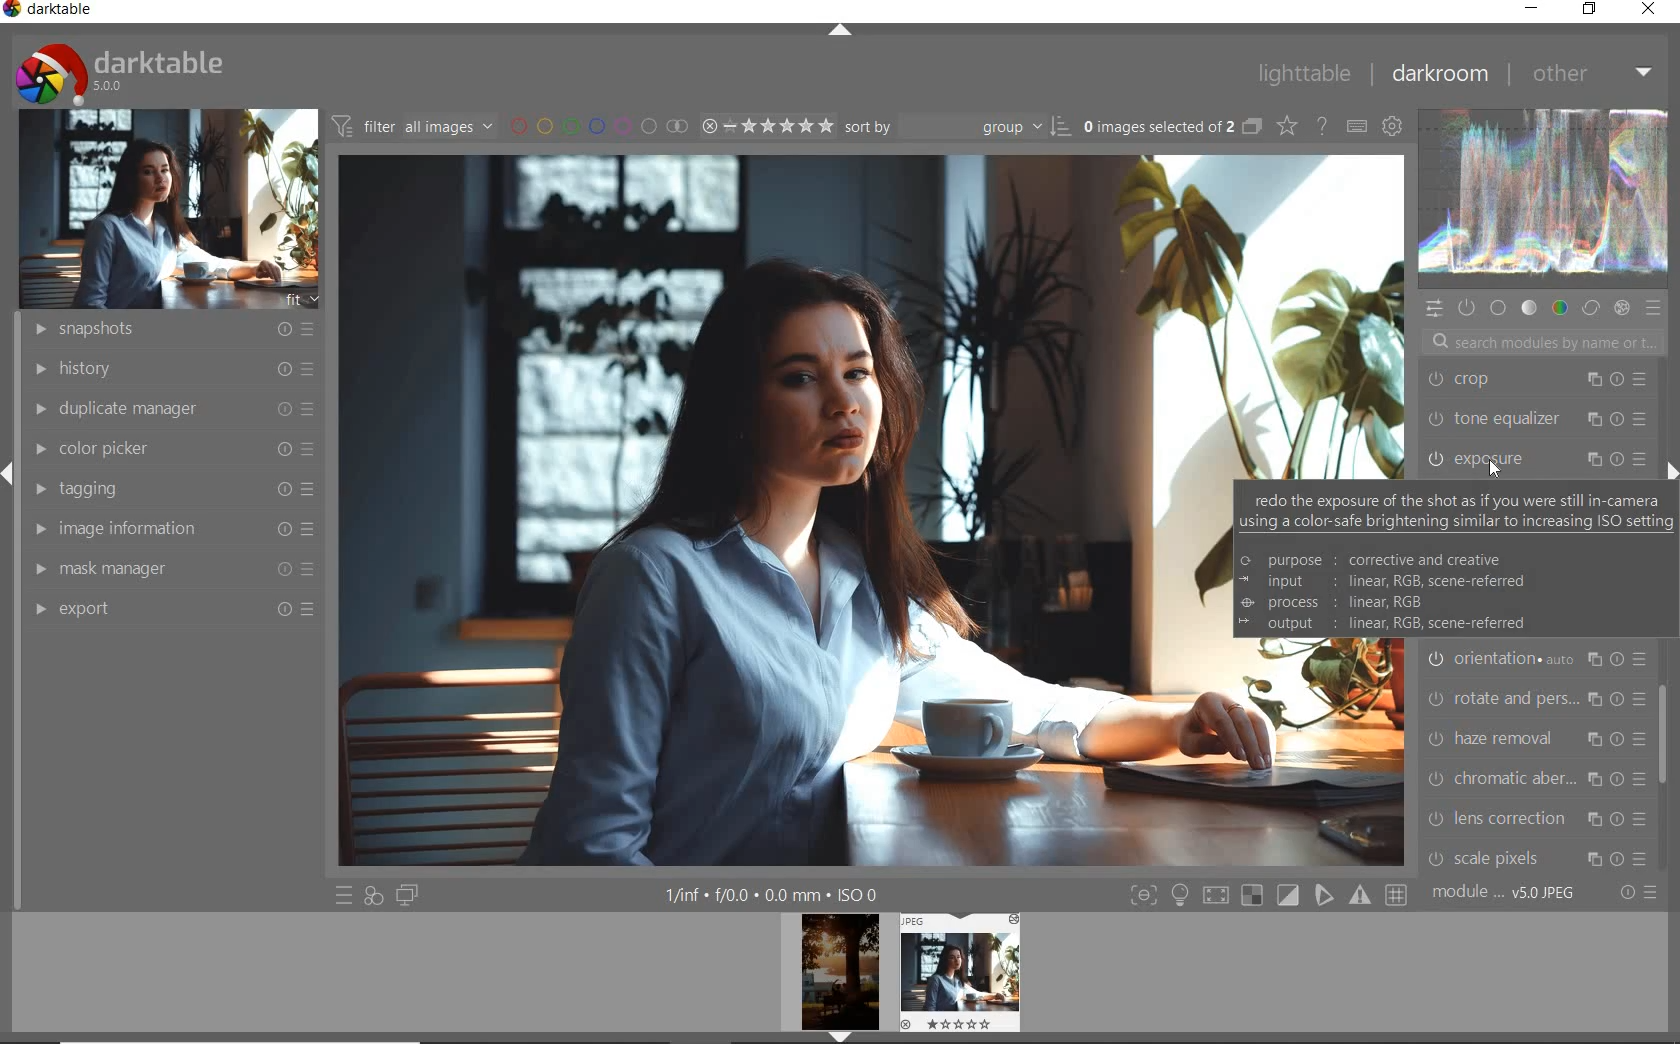 The height and width of the screenshot is (1044, 1680). I want to click on OTHER, so click(1593, 77).